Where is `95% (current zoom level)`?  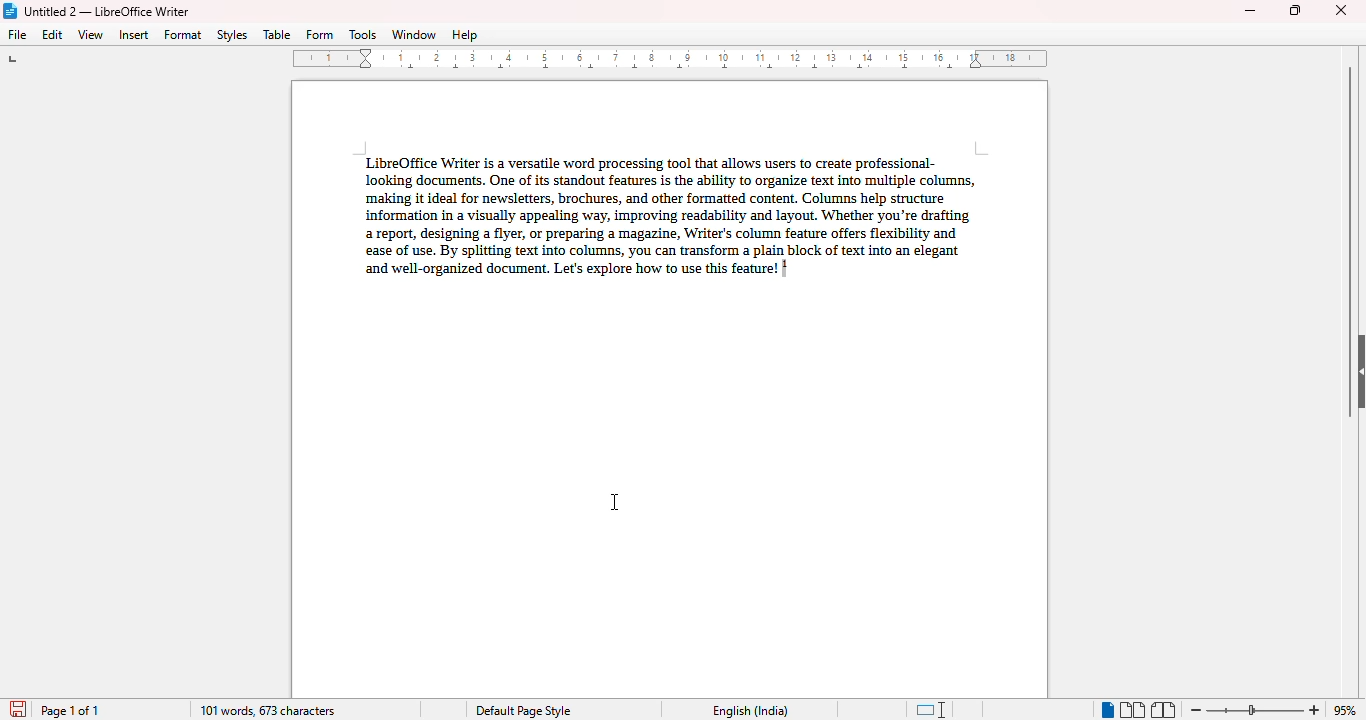
95% (current zoom level) is located at coordinates (1347, 709).